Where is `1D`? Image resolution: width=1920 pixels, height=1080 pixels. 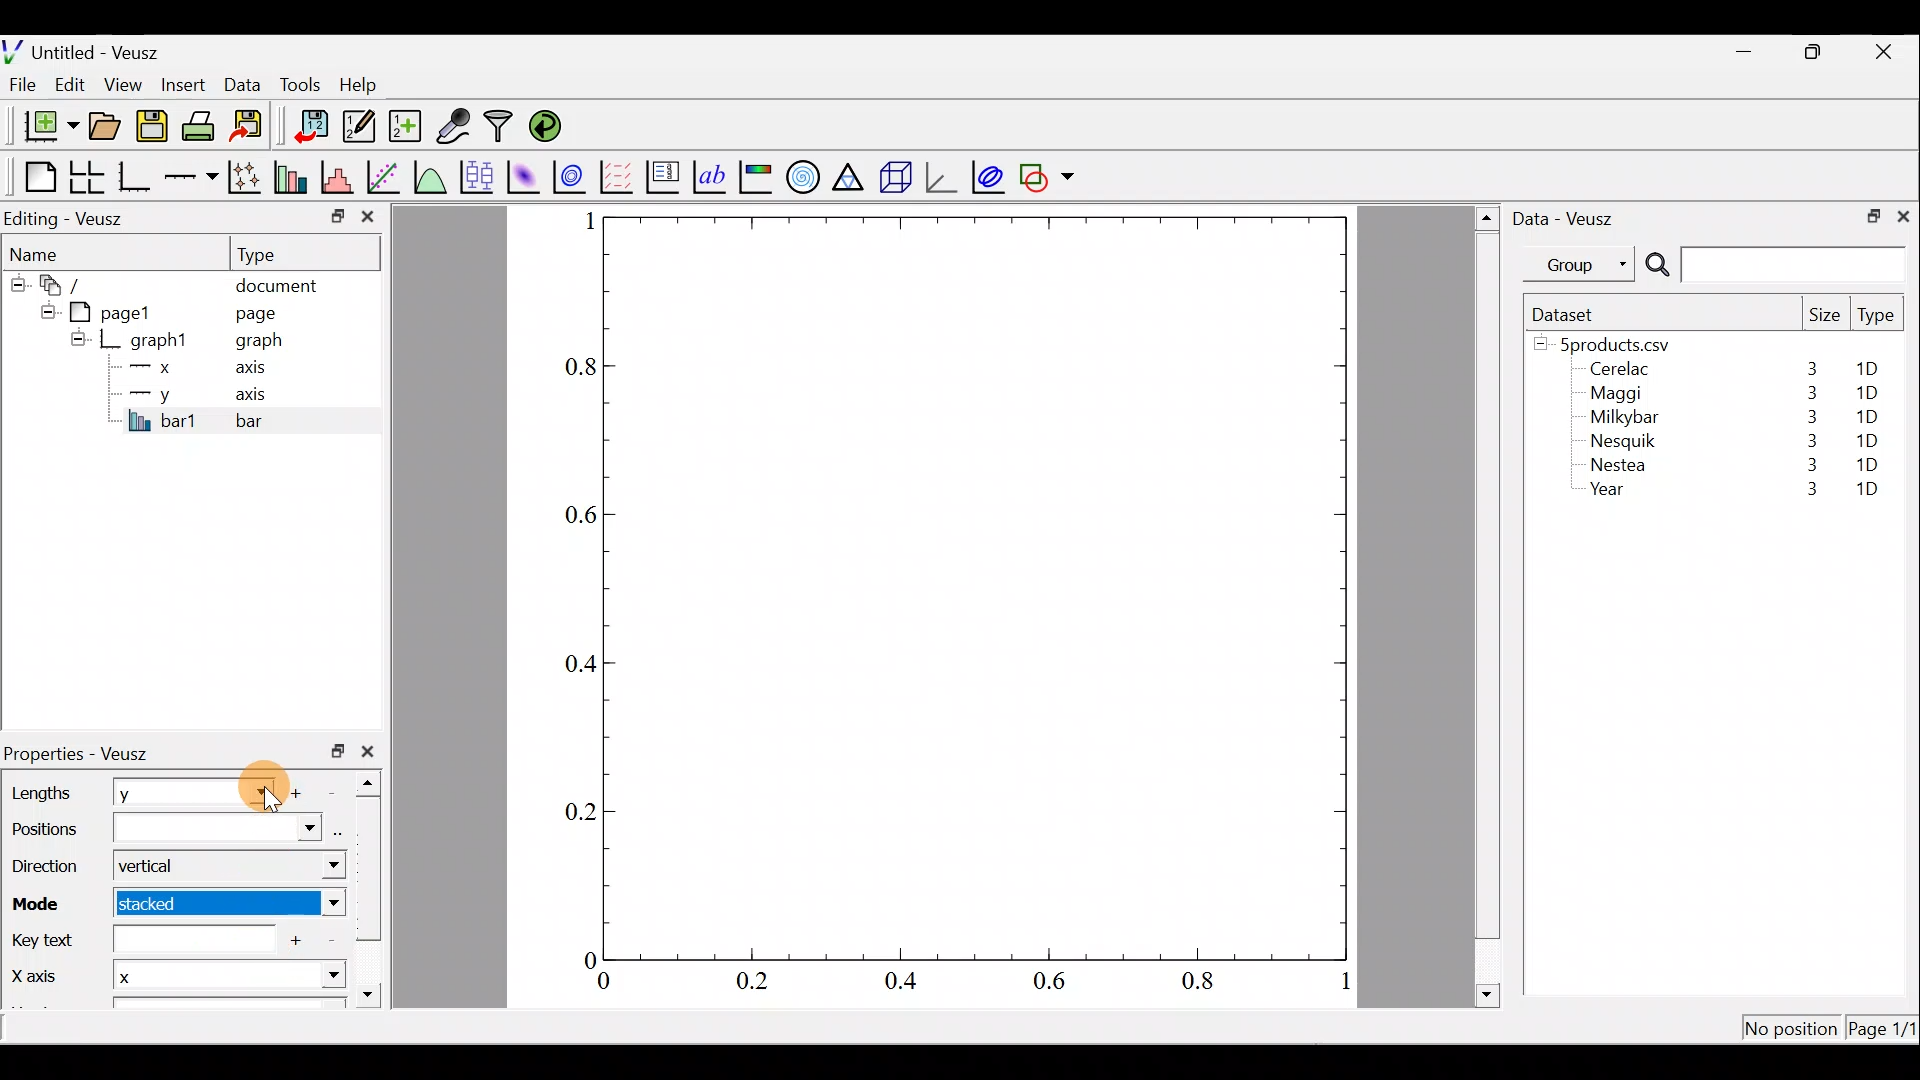
1D is located at coordinates (1866, 393).